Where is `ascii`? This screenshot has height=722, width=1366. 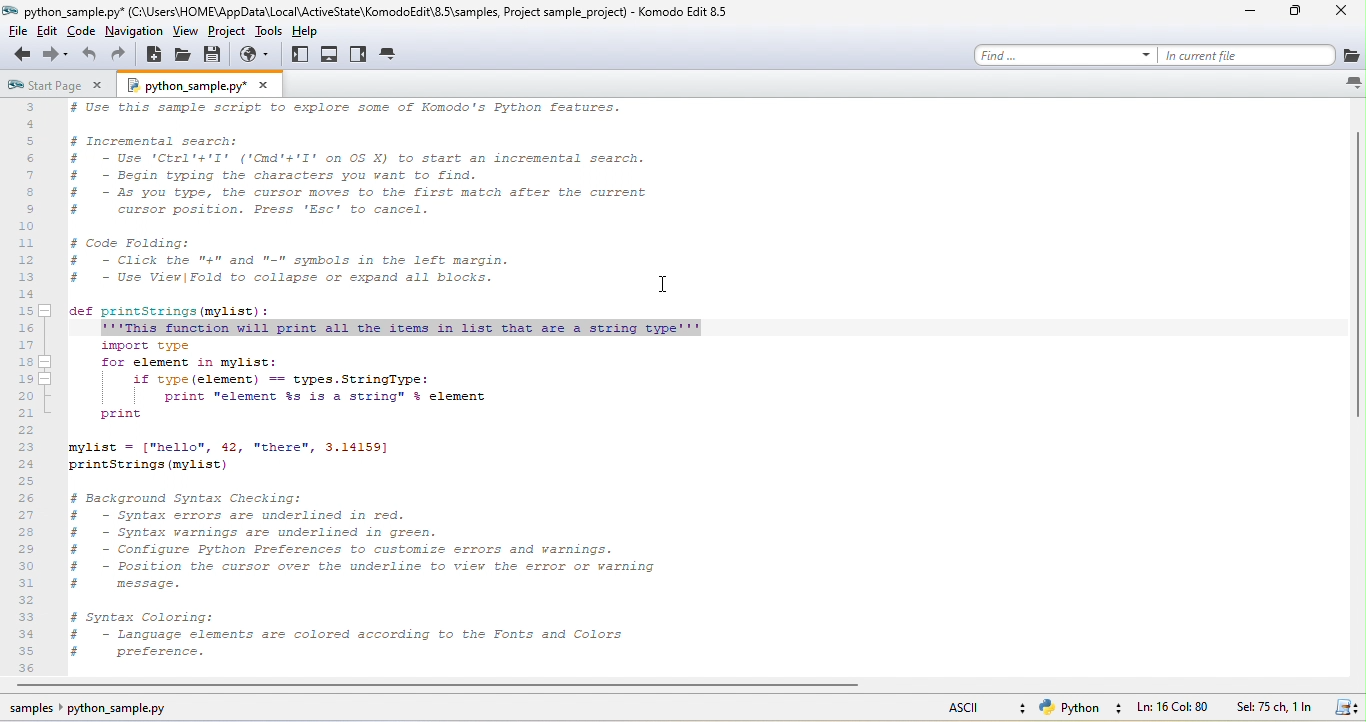
ascii is located at coordinates (974, 709).